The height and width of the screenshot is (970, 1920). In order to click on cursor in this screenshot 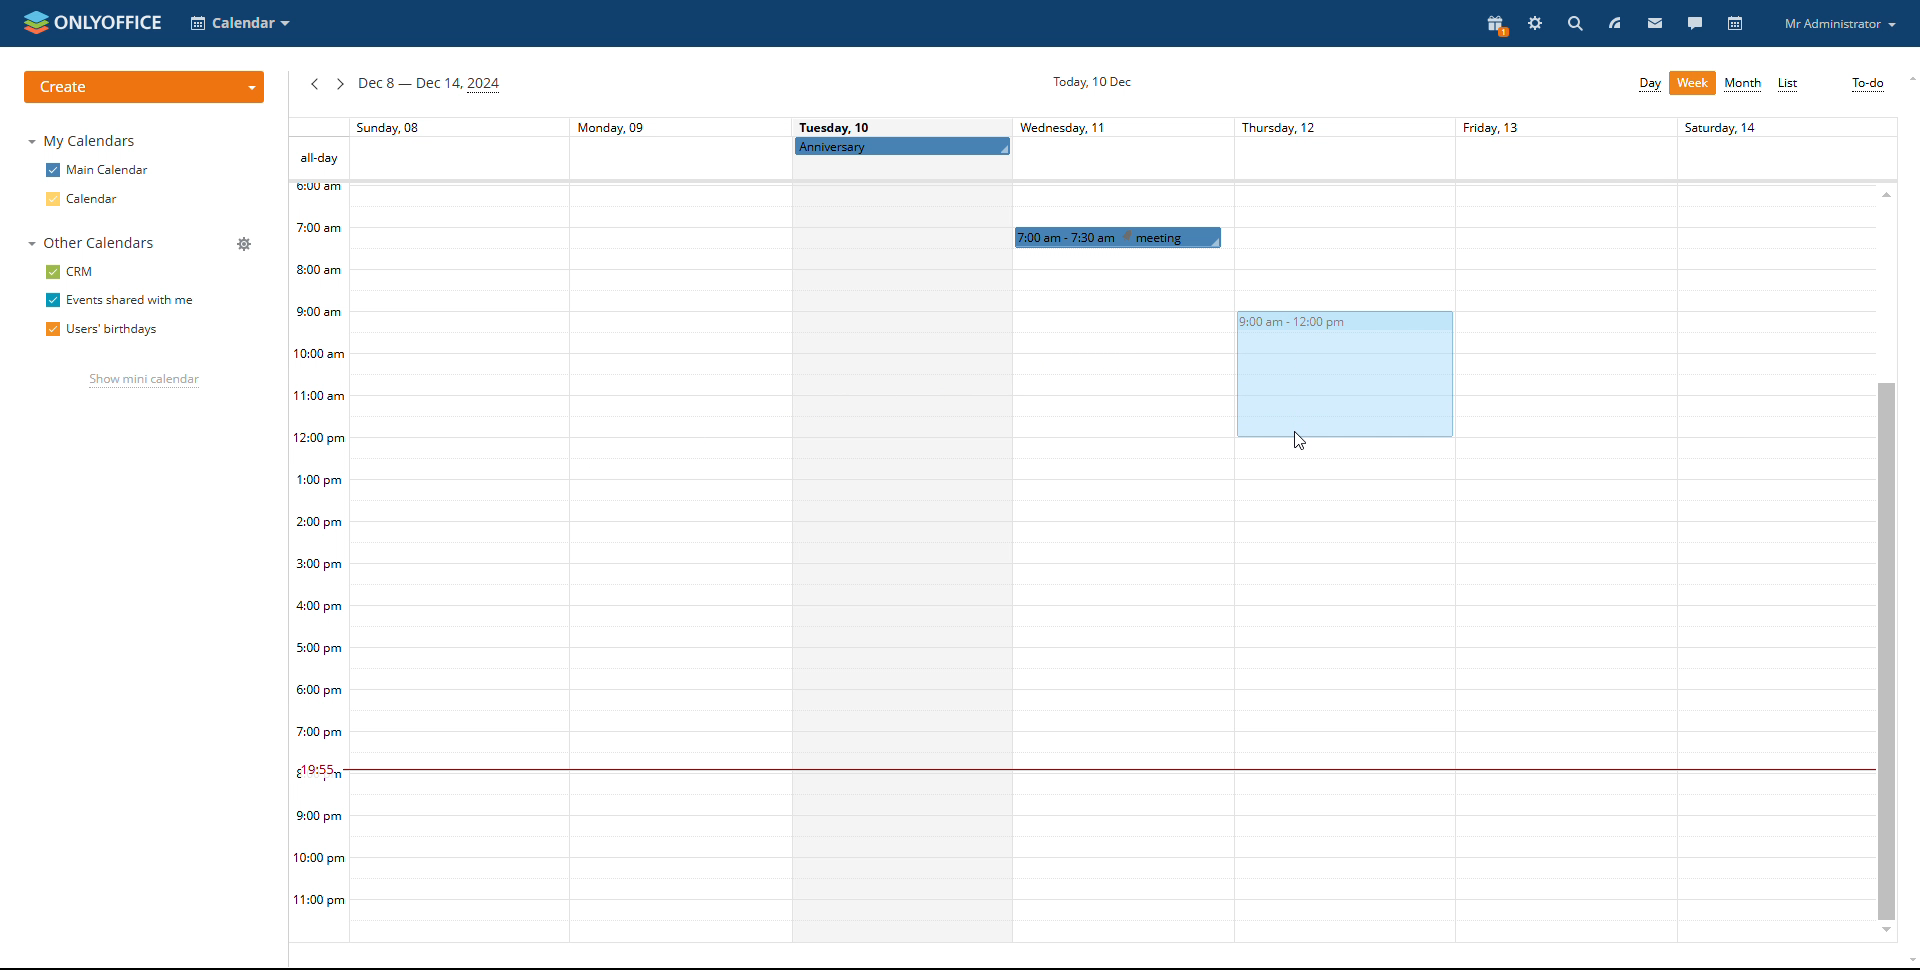, I will do `click(1301, 444)`.